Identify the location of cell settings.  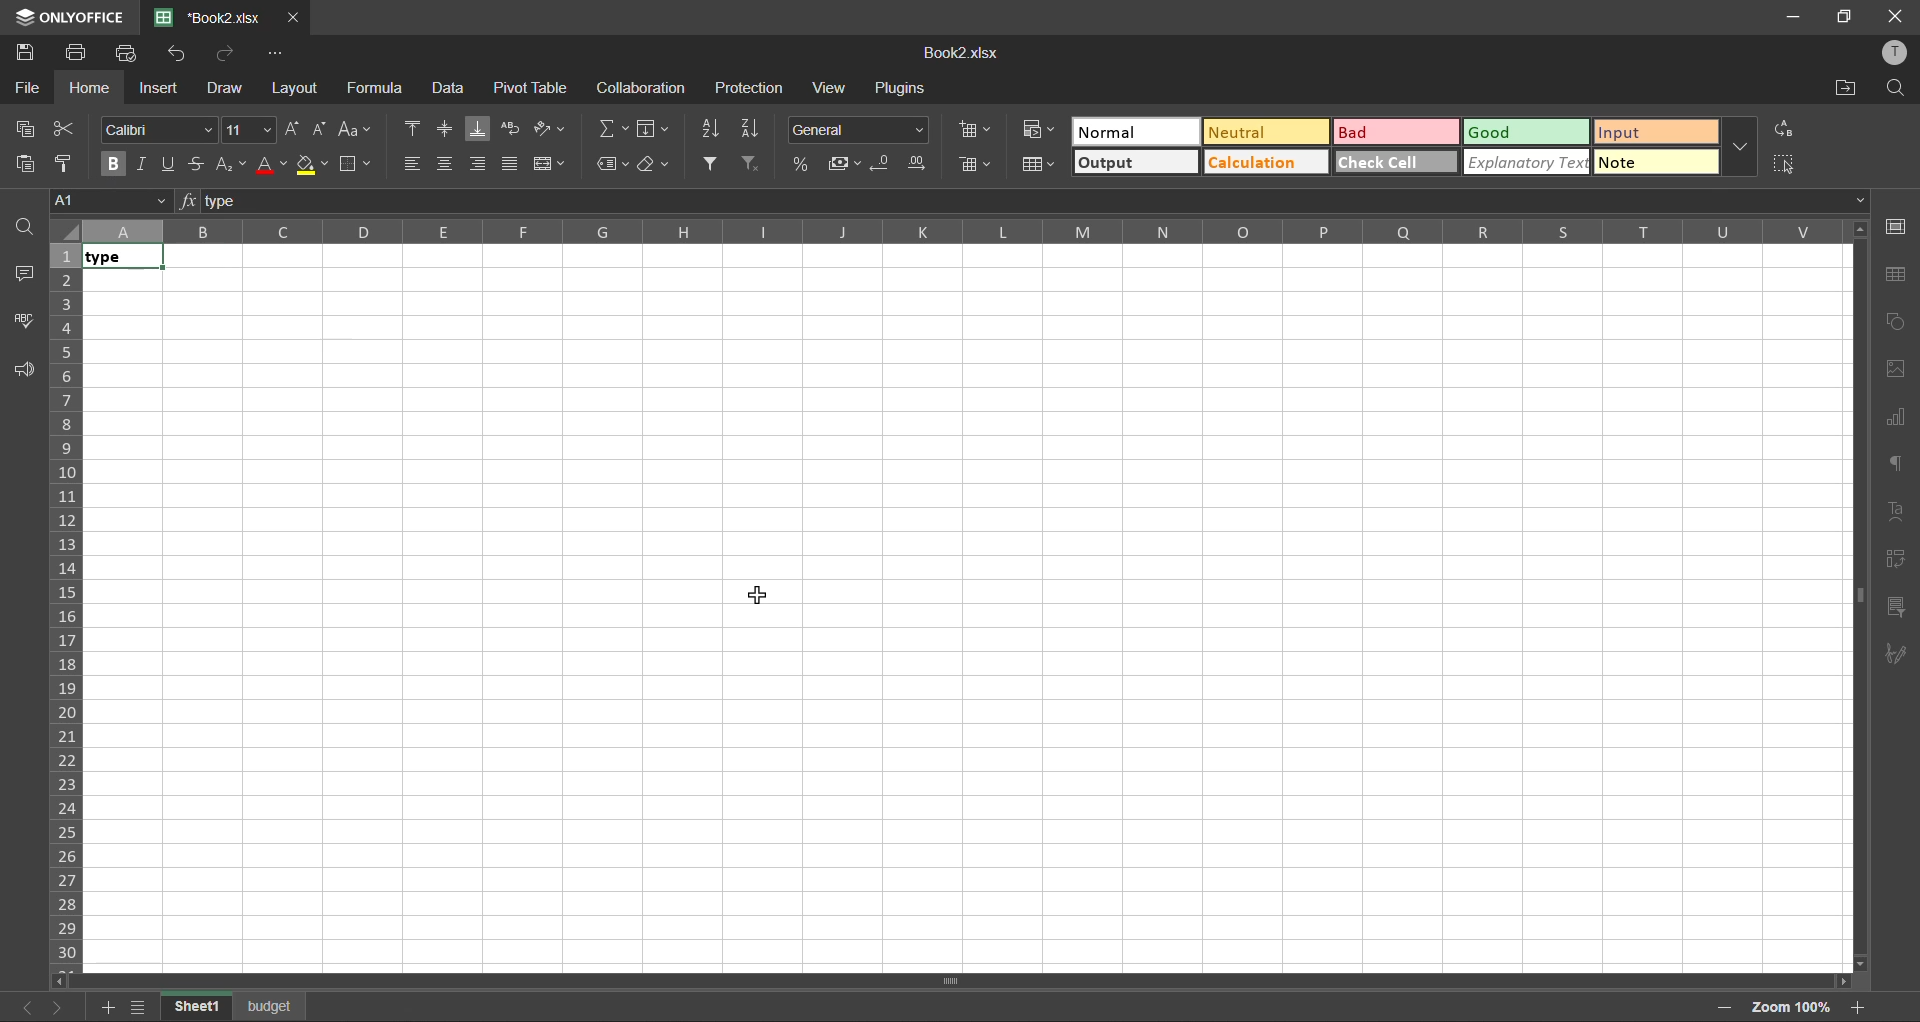
(1898, 223).